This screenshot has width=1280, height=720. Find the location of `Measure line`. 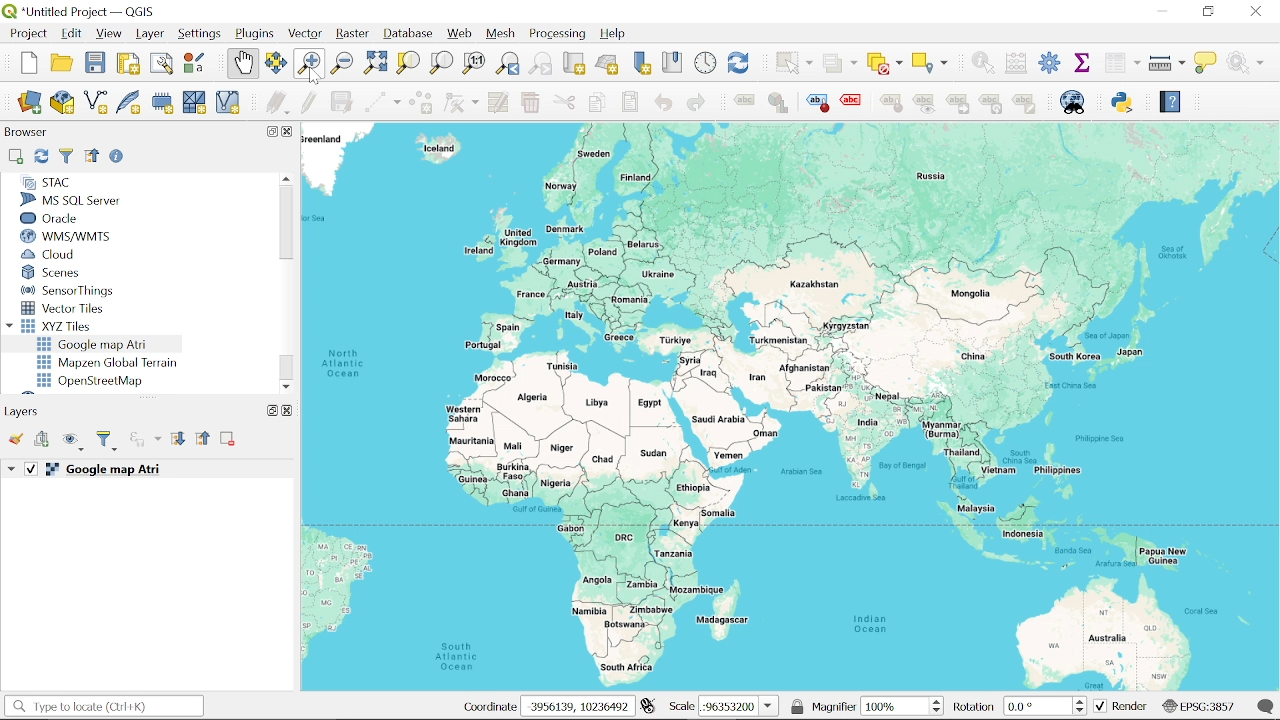

Measure line is located at coordinates (1168, 64).